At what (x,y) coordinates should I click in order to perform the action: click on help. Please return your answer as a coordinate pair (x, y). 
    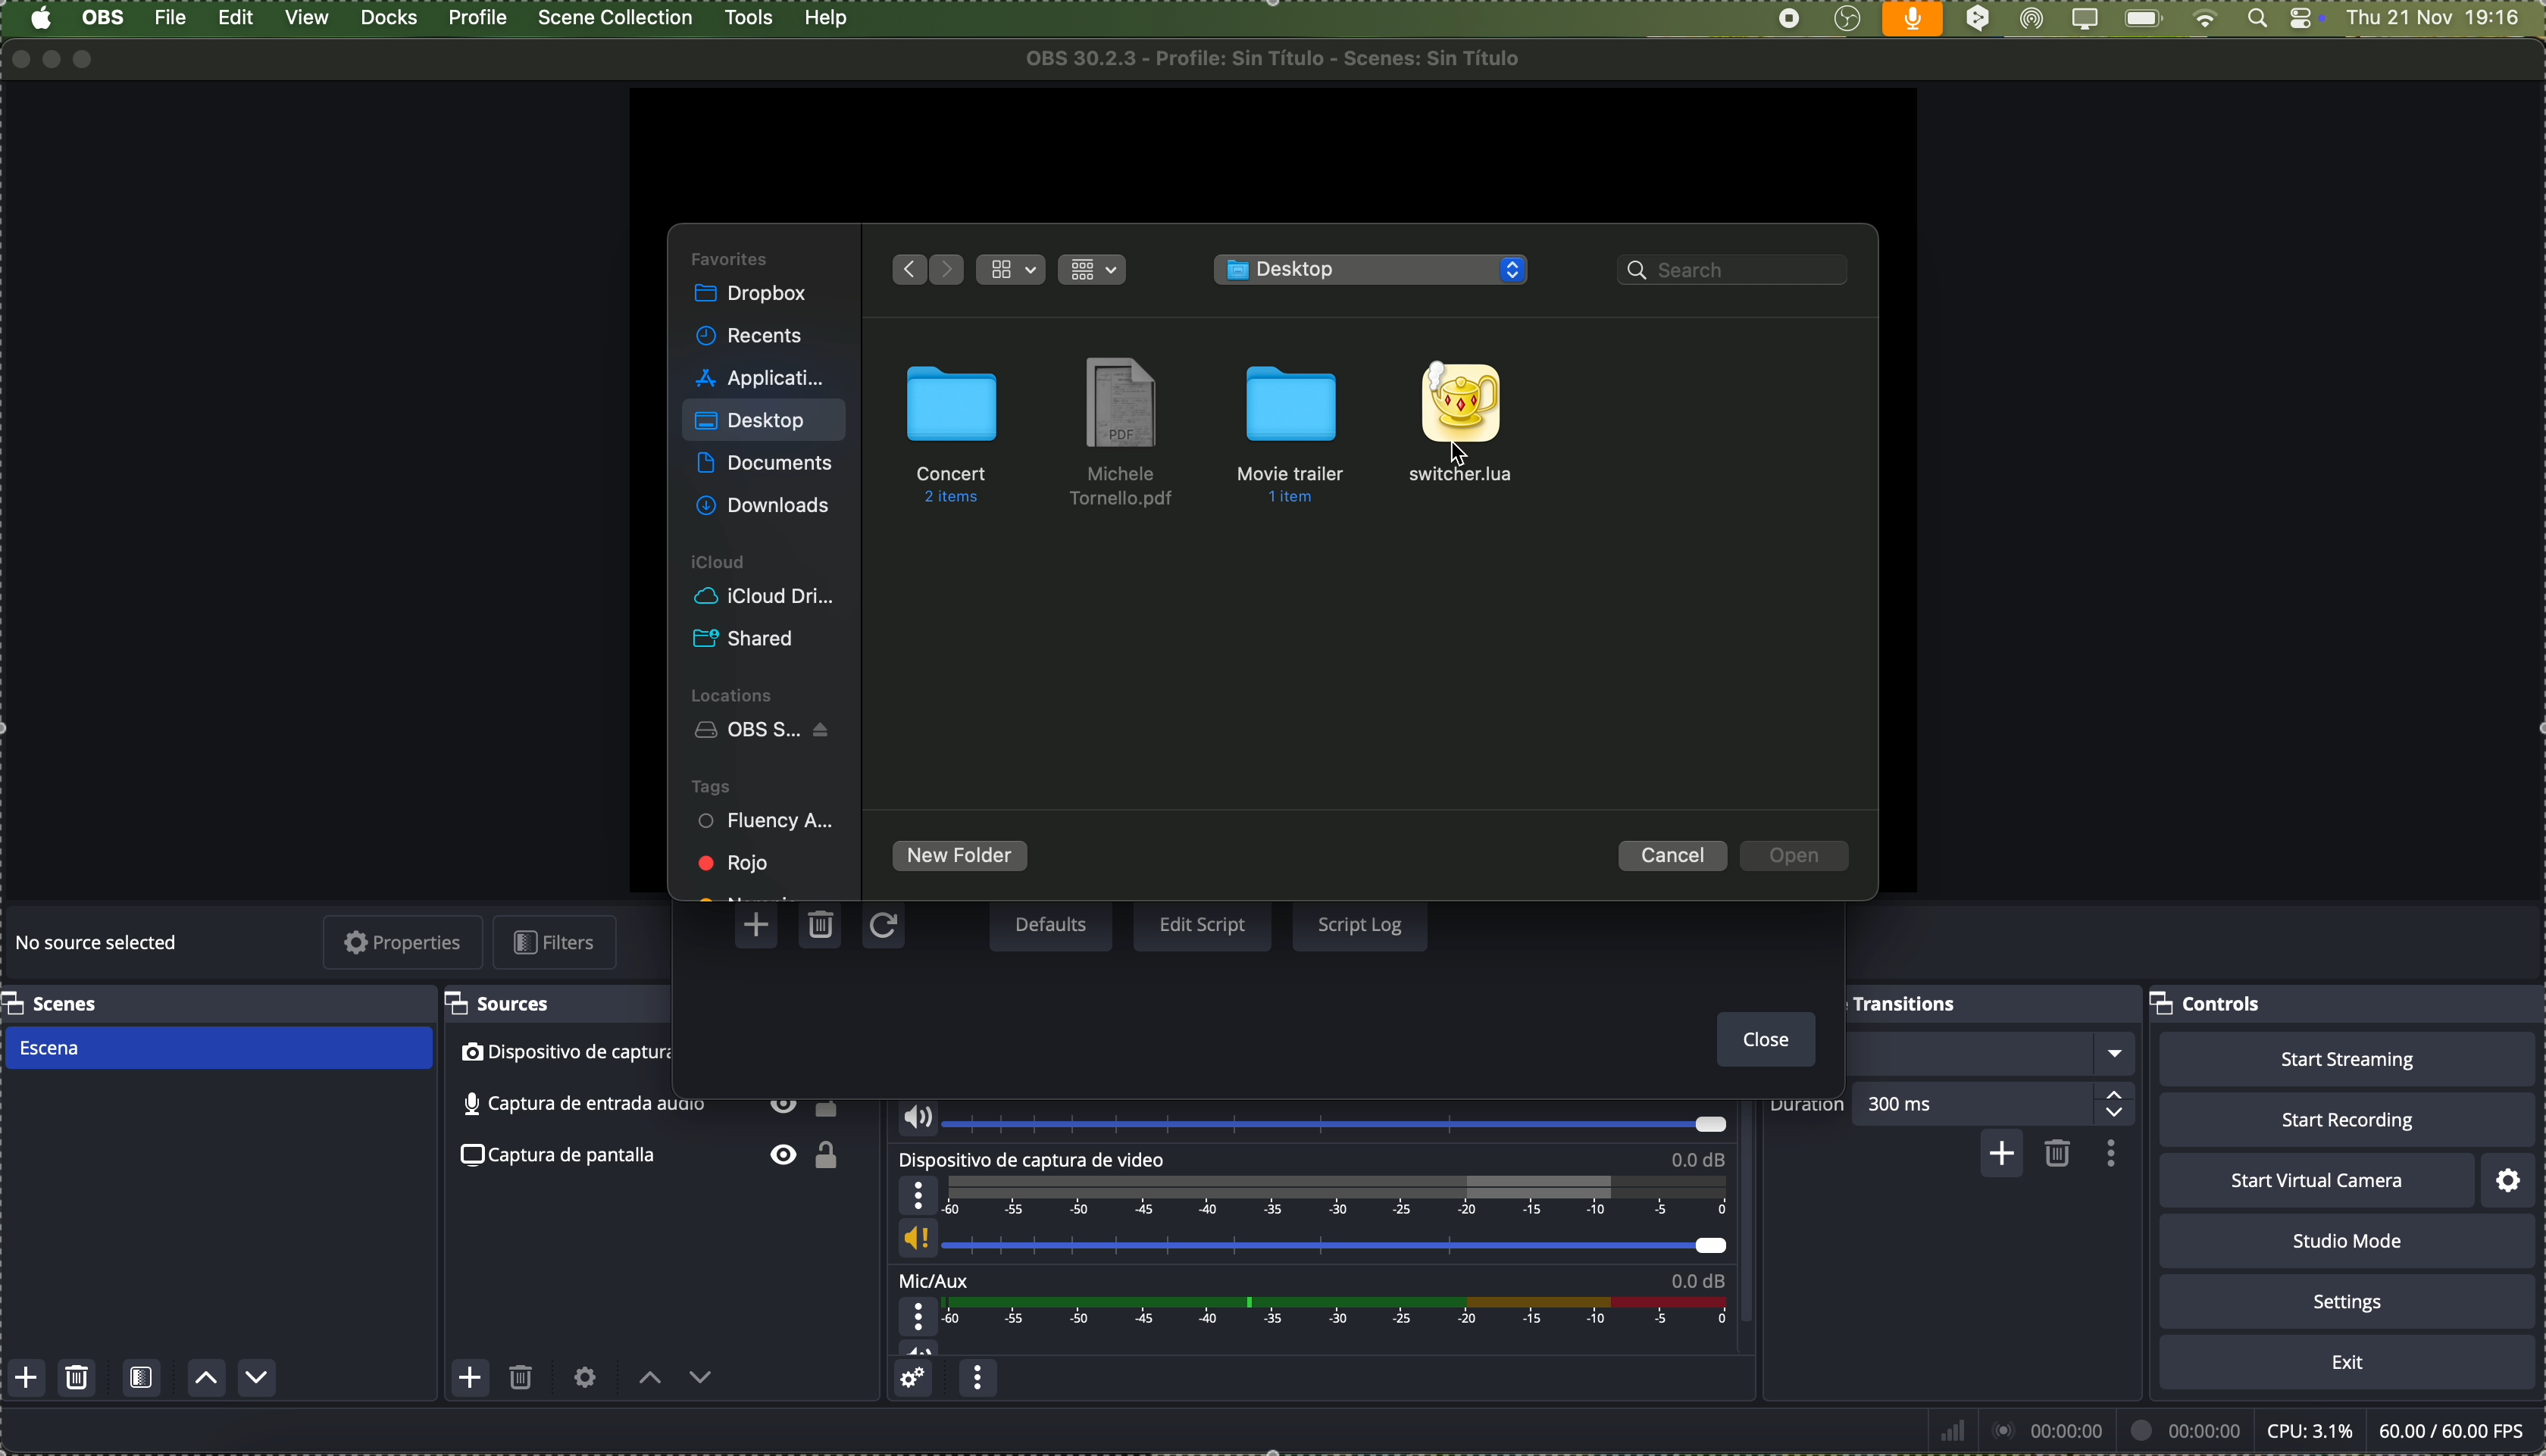
    Looking at the image, I should click on (827, 19).